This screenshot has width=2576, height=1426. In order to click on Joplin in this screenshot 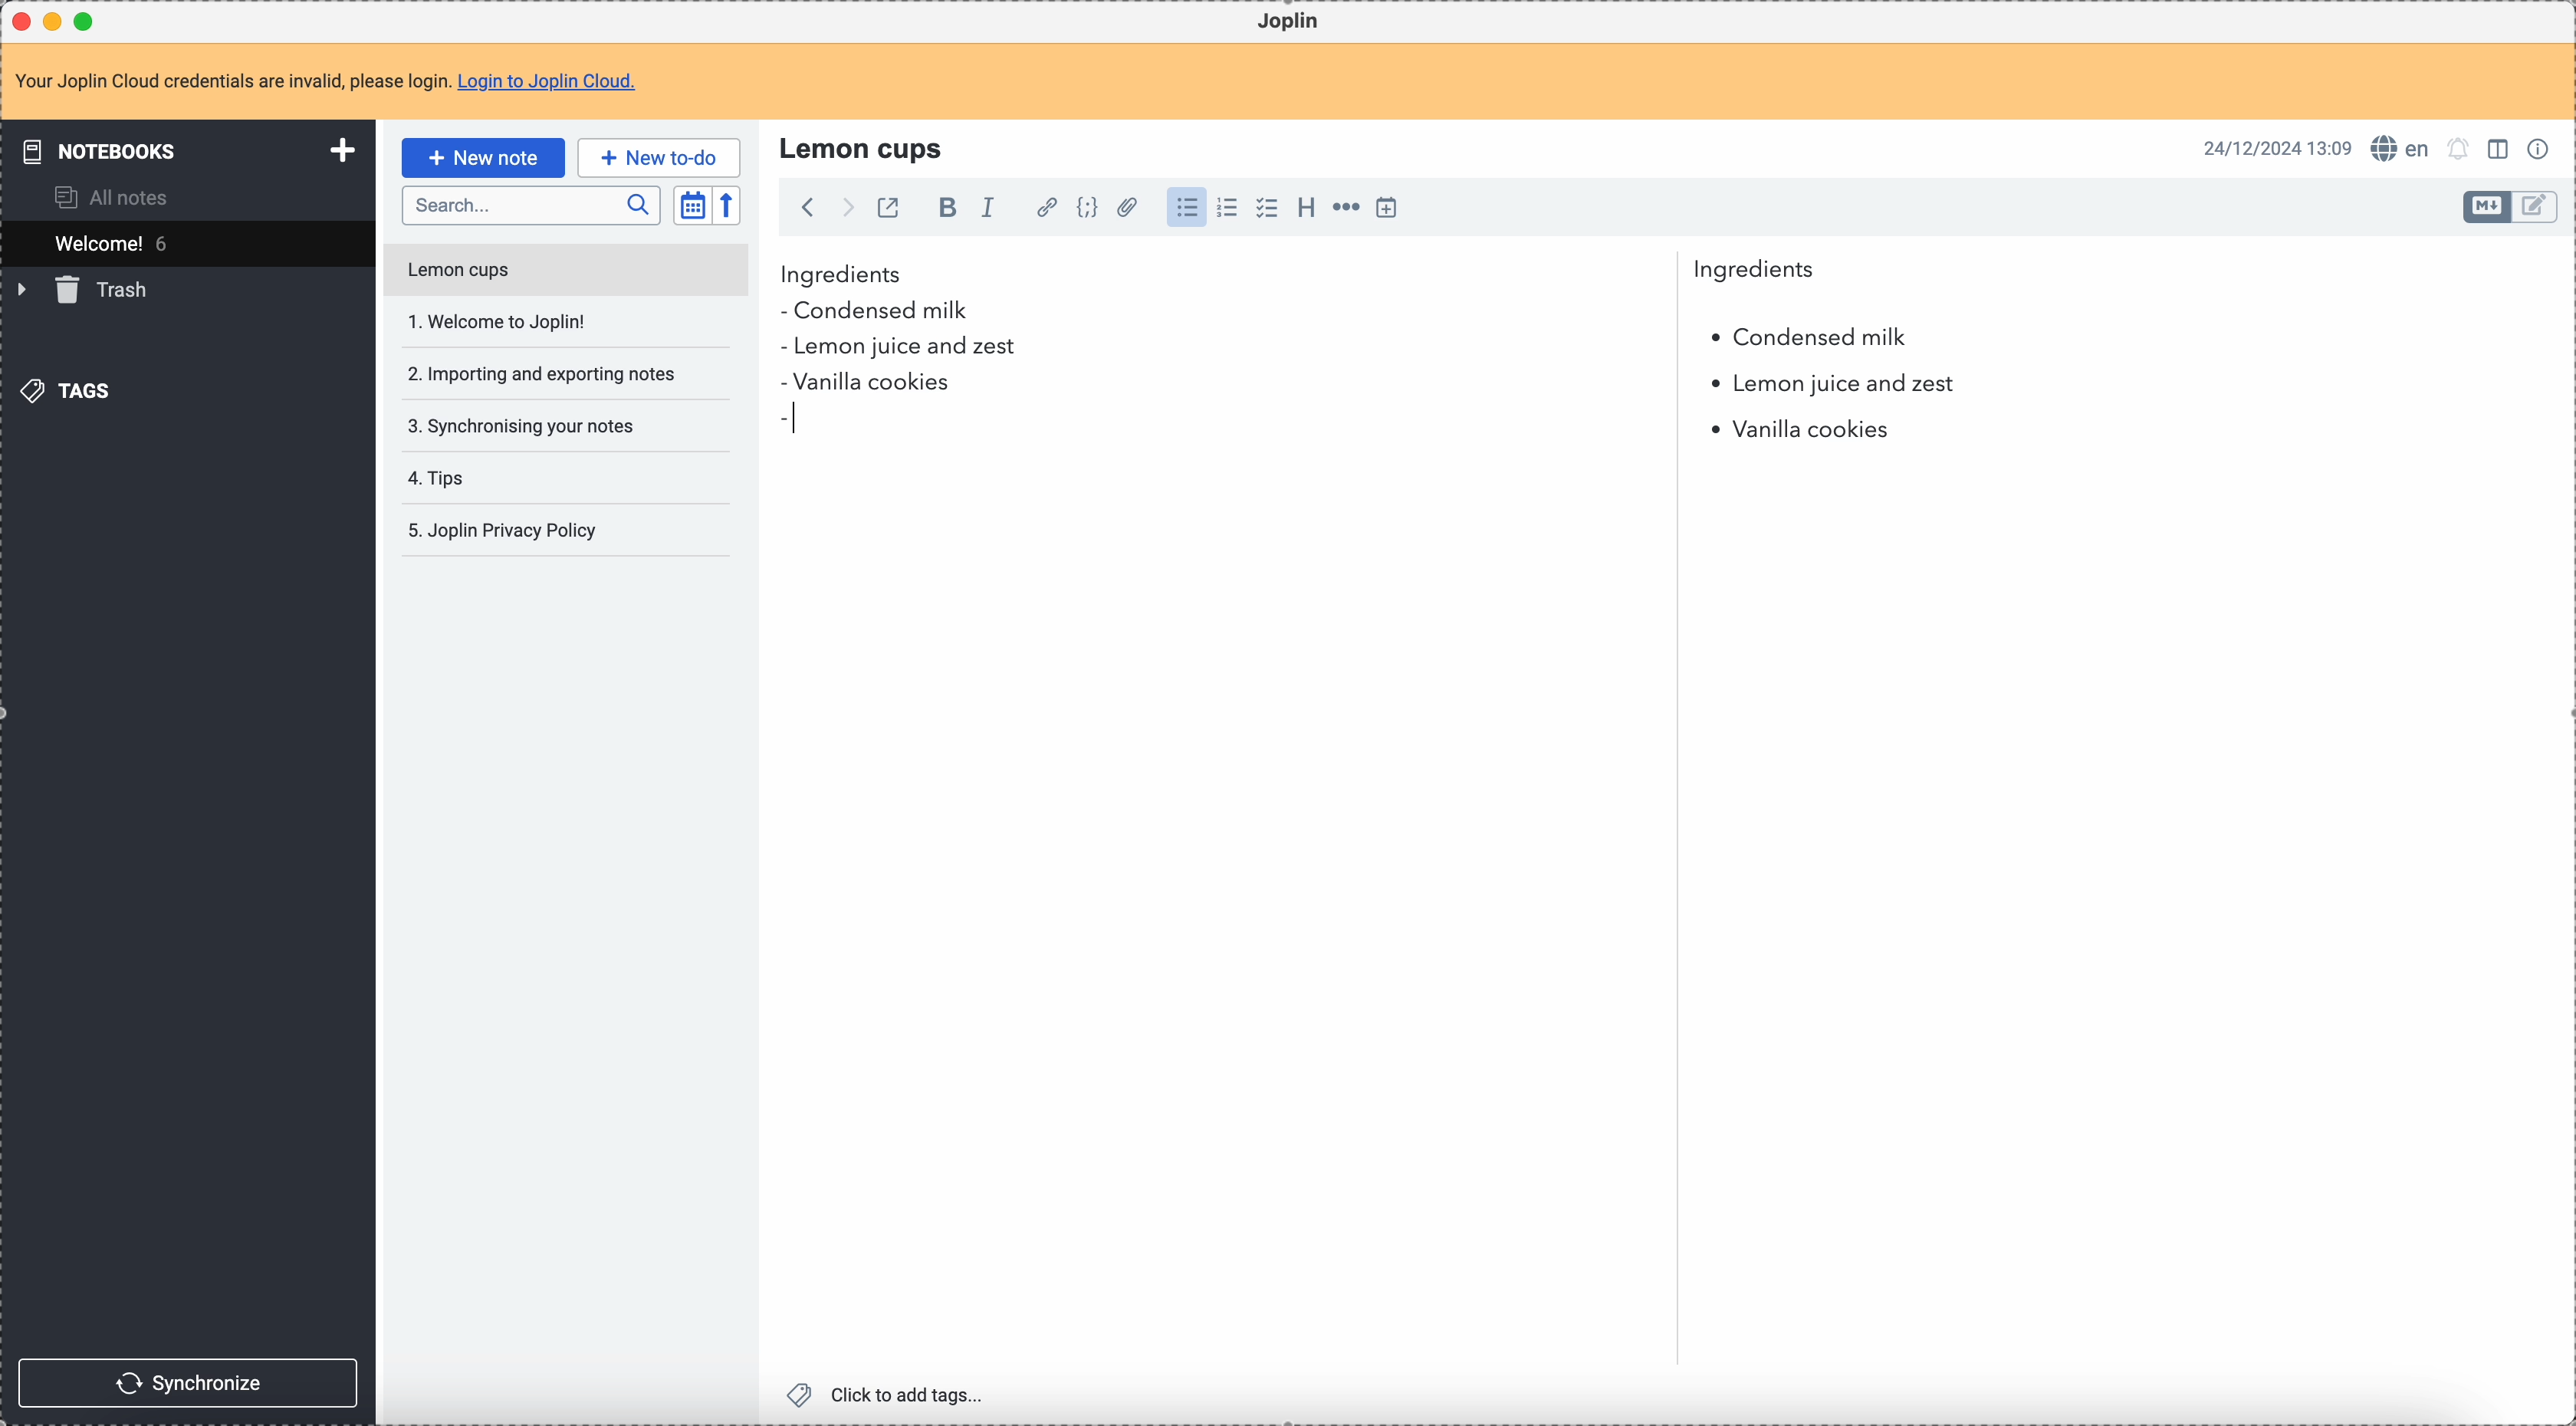, I will do `click(1288, 22)`.